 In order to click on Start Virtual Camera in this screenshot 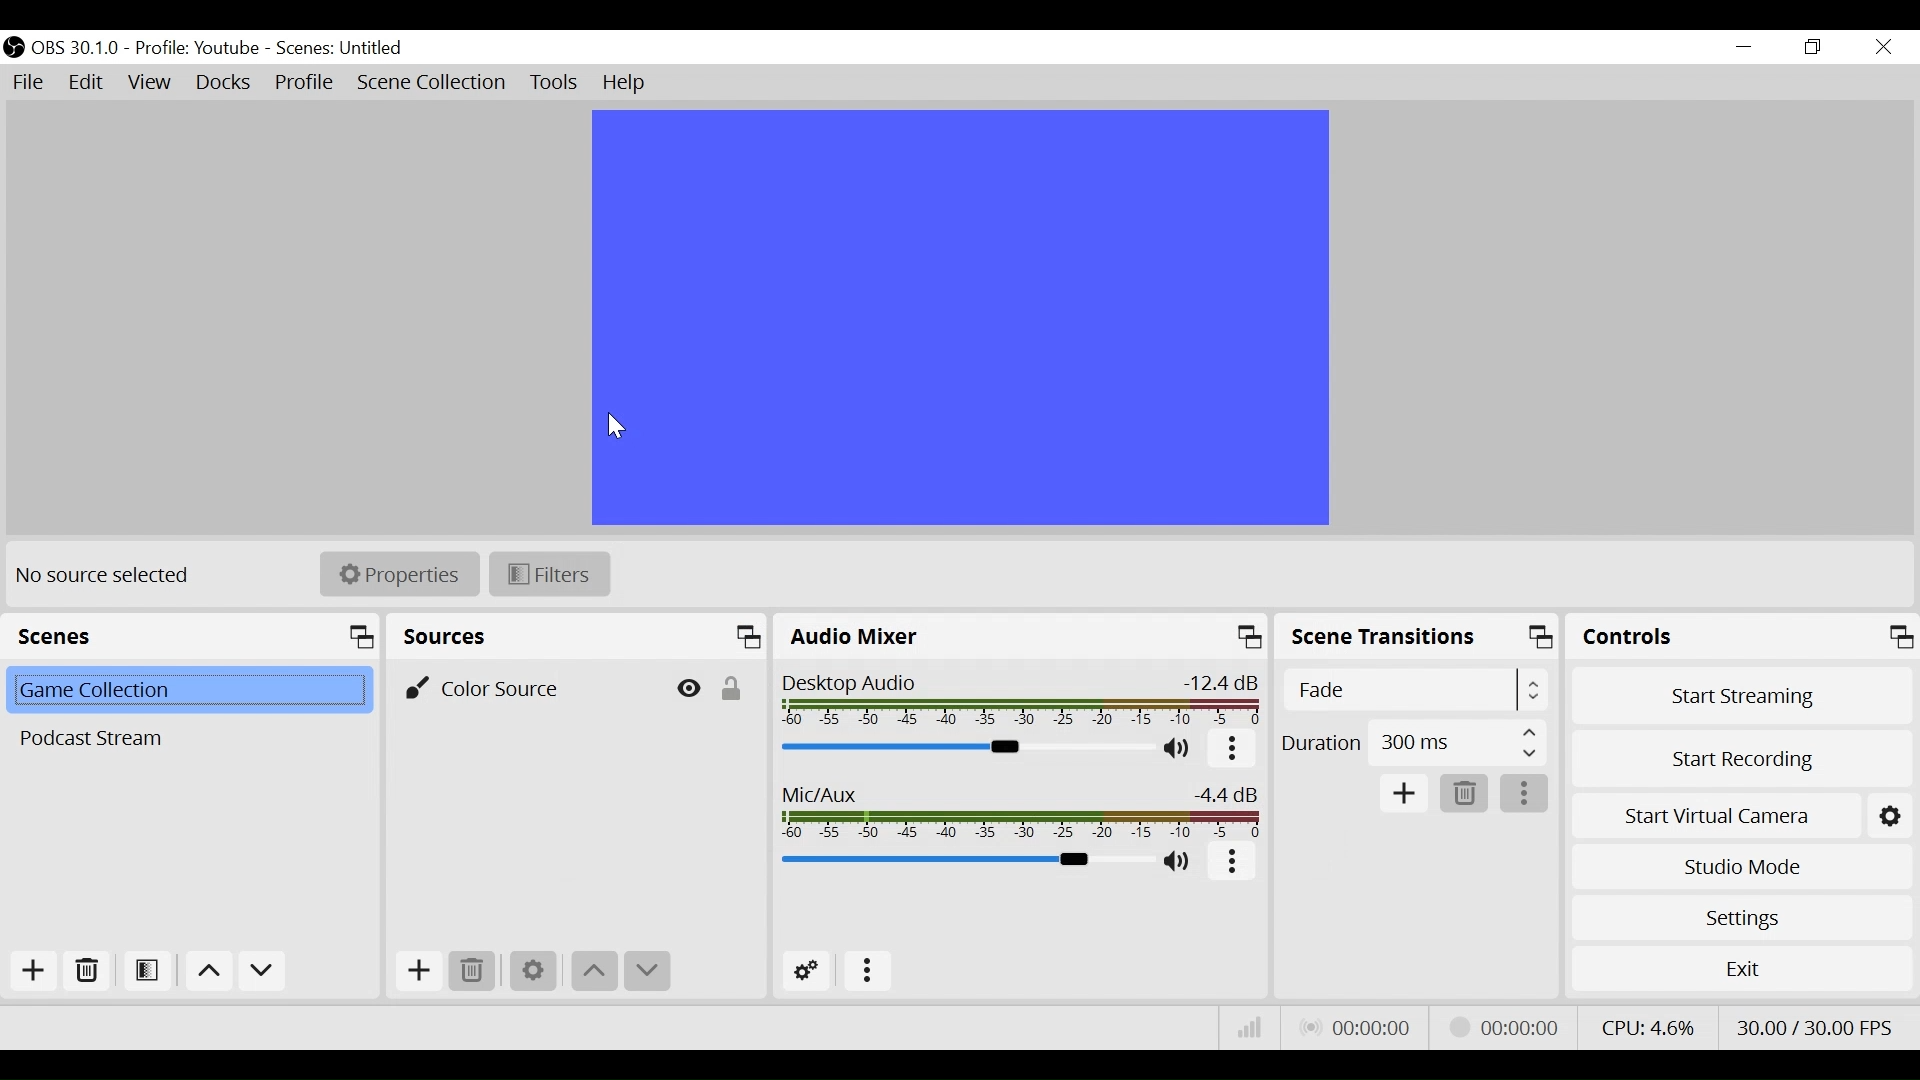, I will do `click(1714, 814)`.